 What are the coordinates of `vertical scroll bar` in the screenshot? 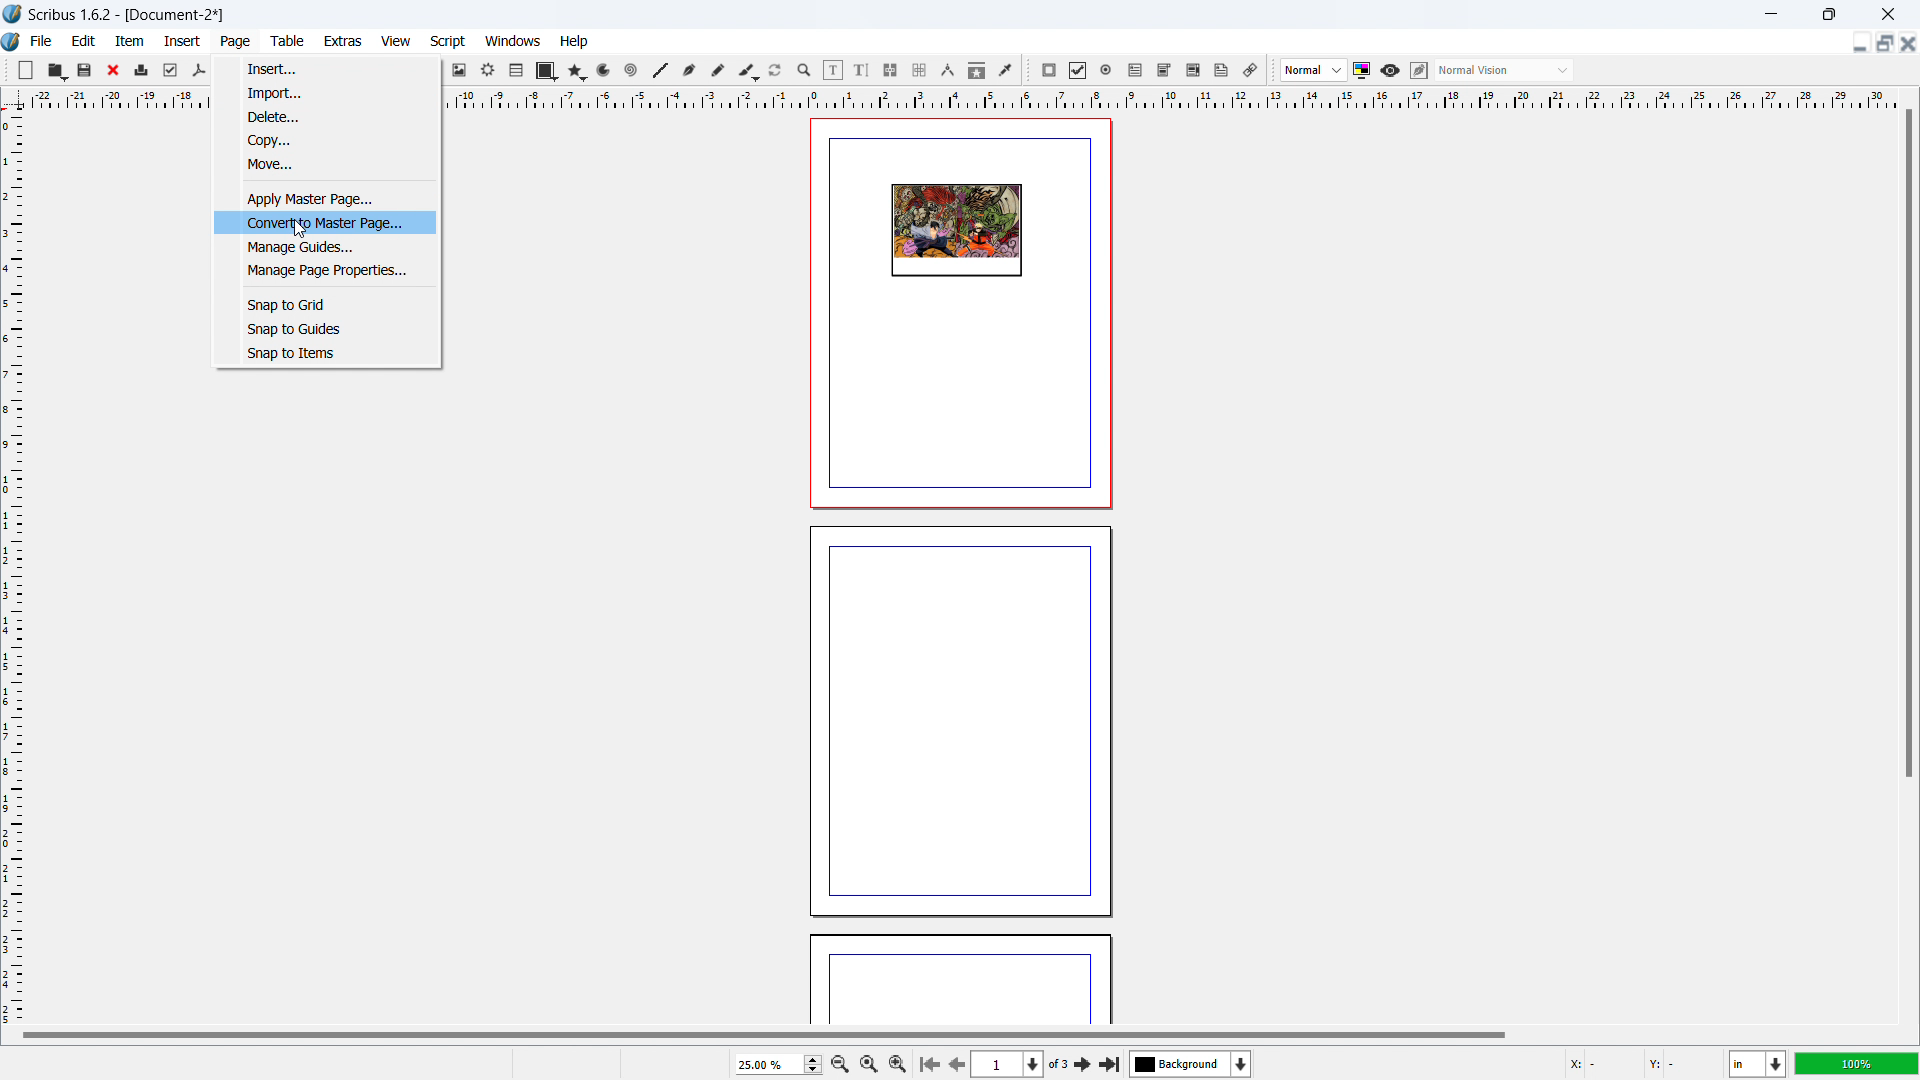 It's located at (1907, 450).